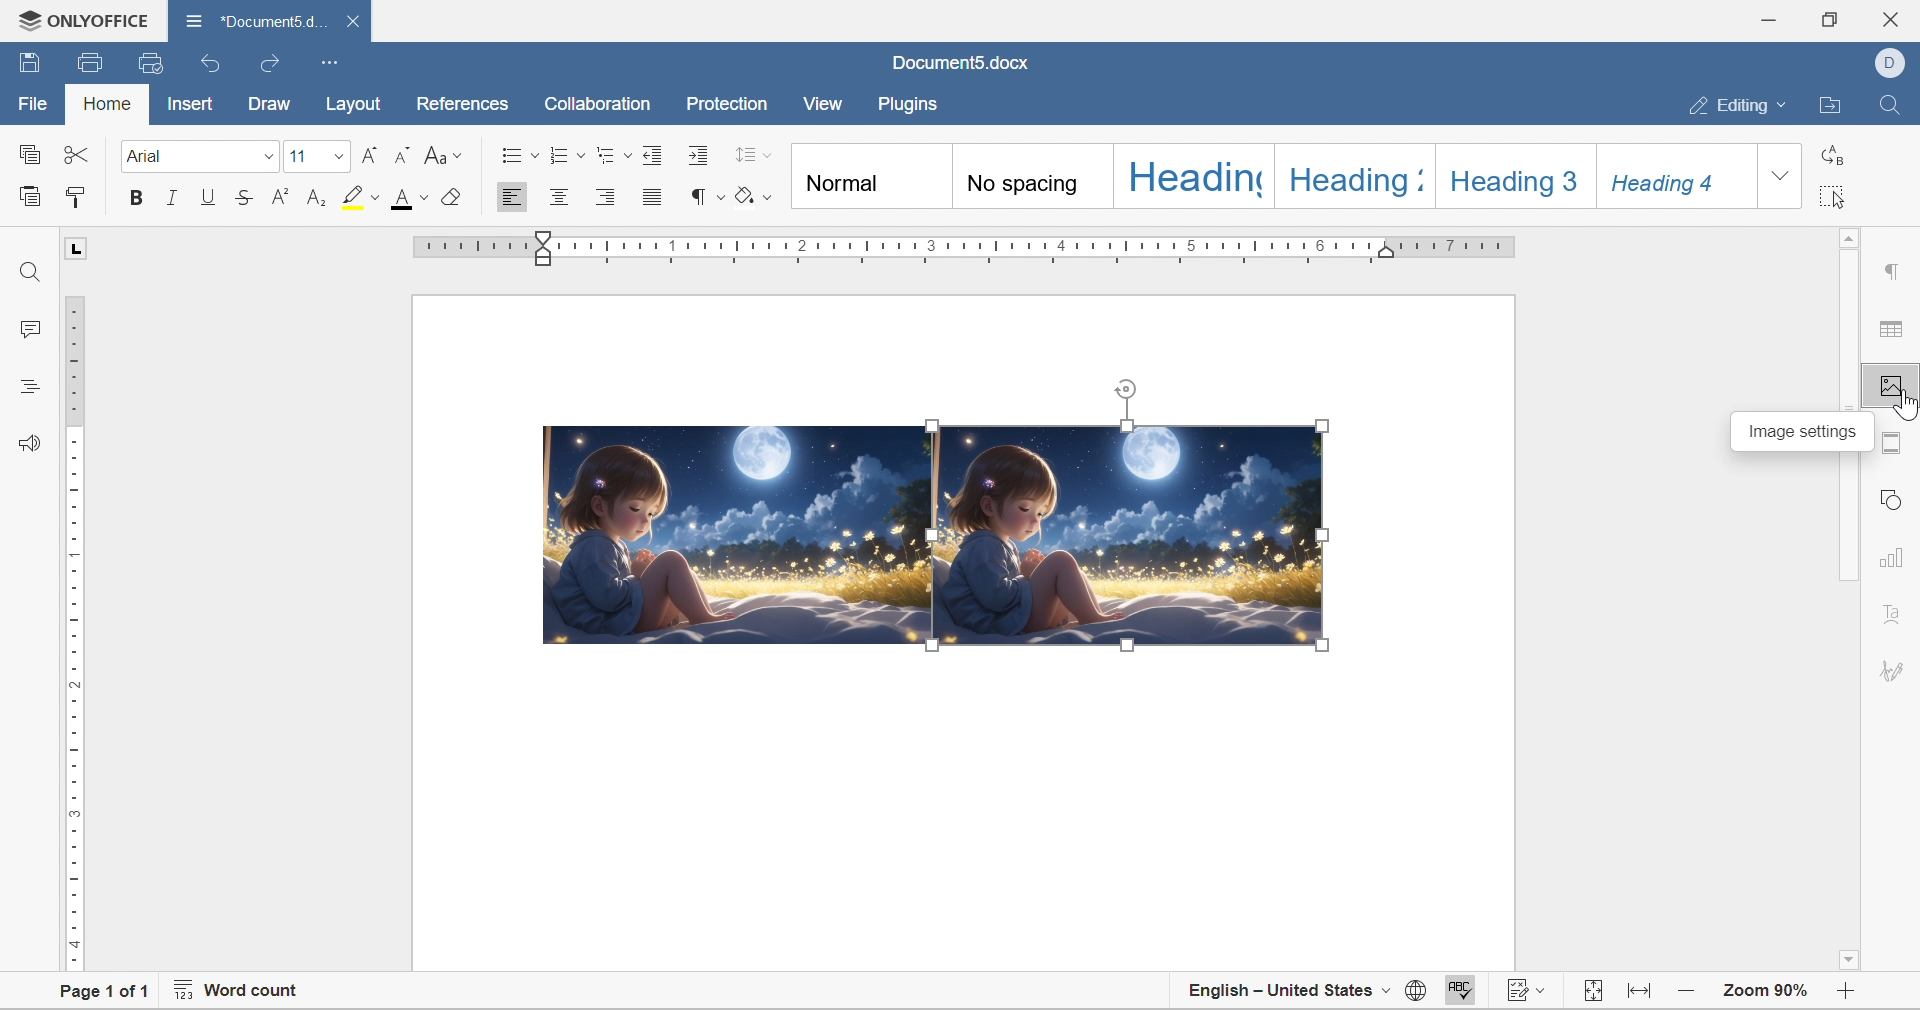 This screenshot has width=1920, height=1010. I want to click on cut, so click(77, 152).